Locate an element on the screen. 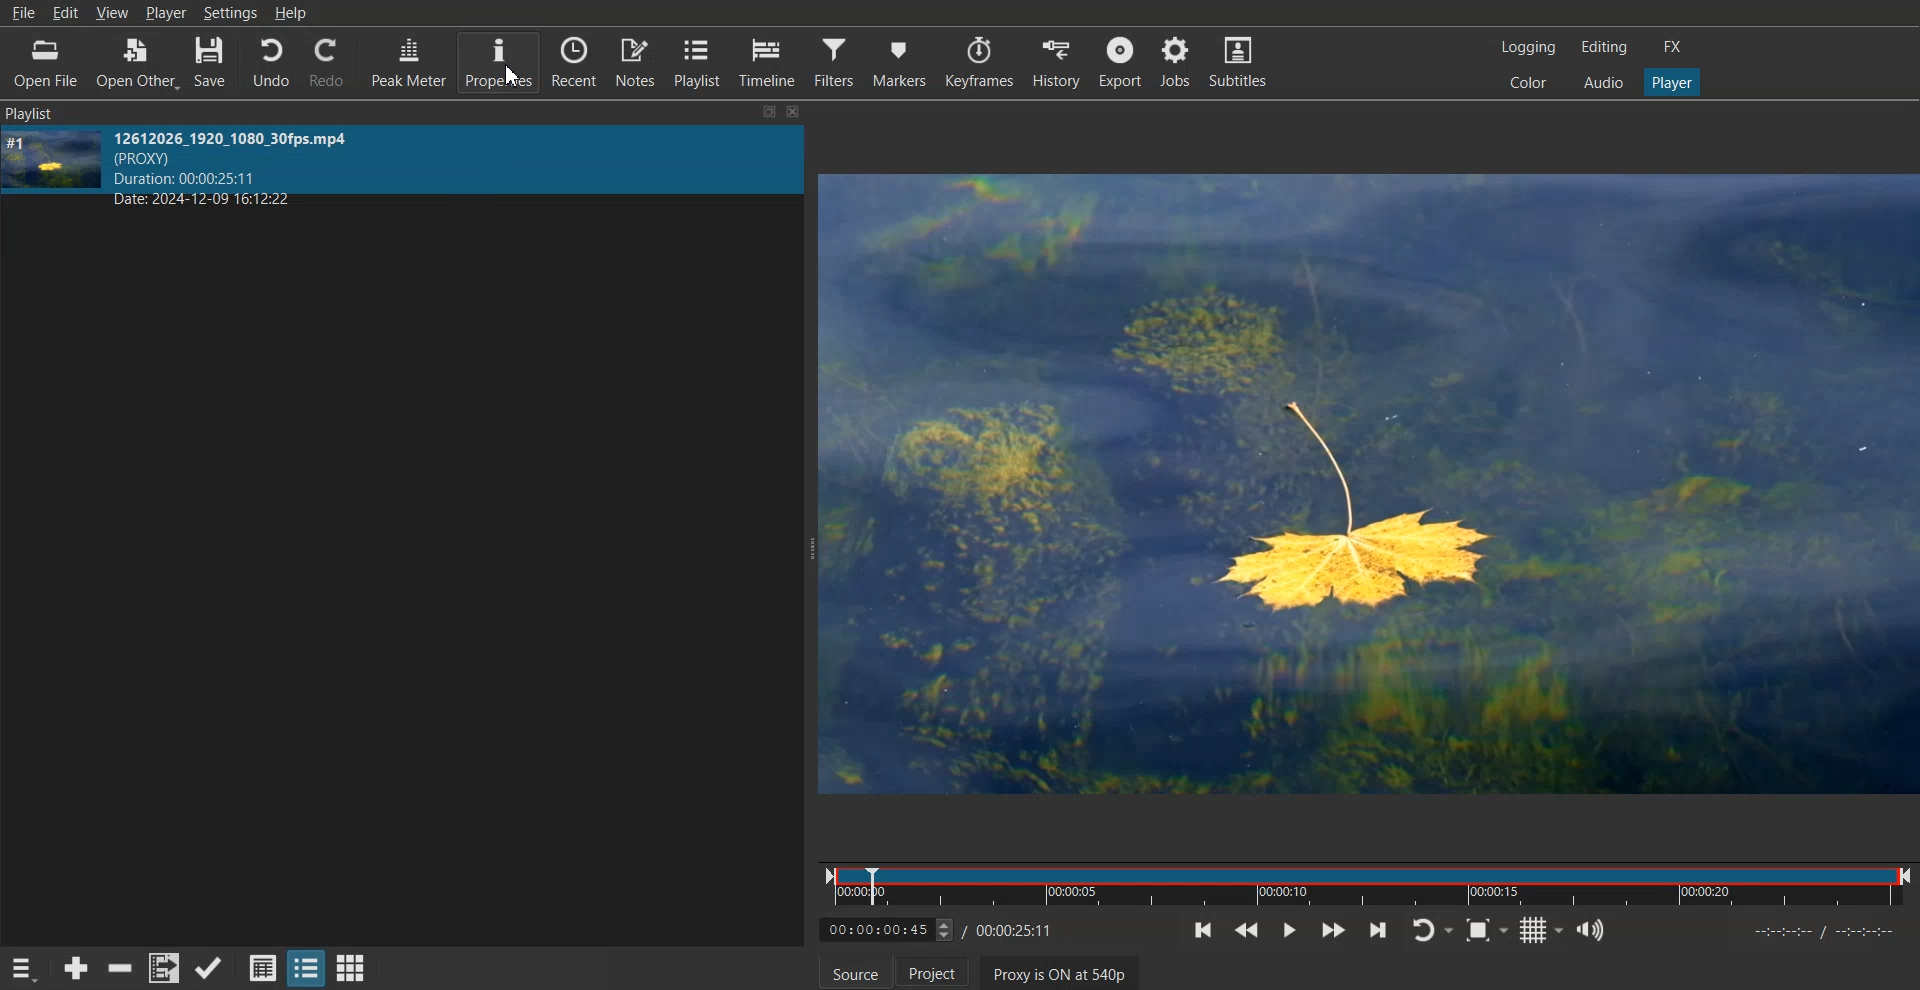 The width and height of the screenshot is (1920, 990). Play is located at coordinates (1288, 929).